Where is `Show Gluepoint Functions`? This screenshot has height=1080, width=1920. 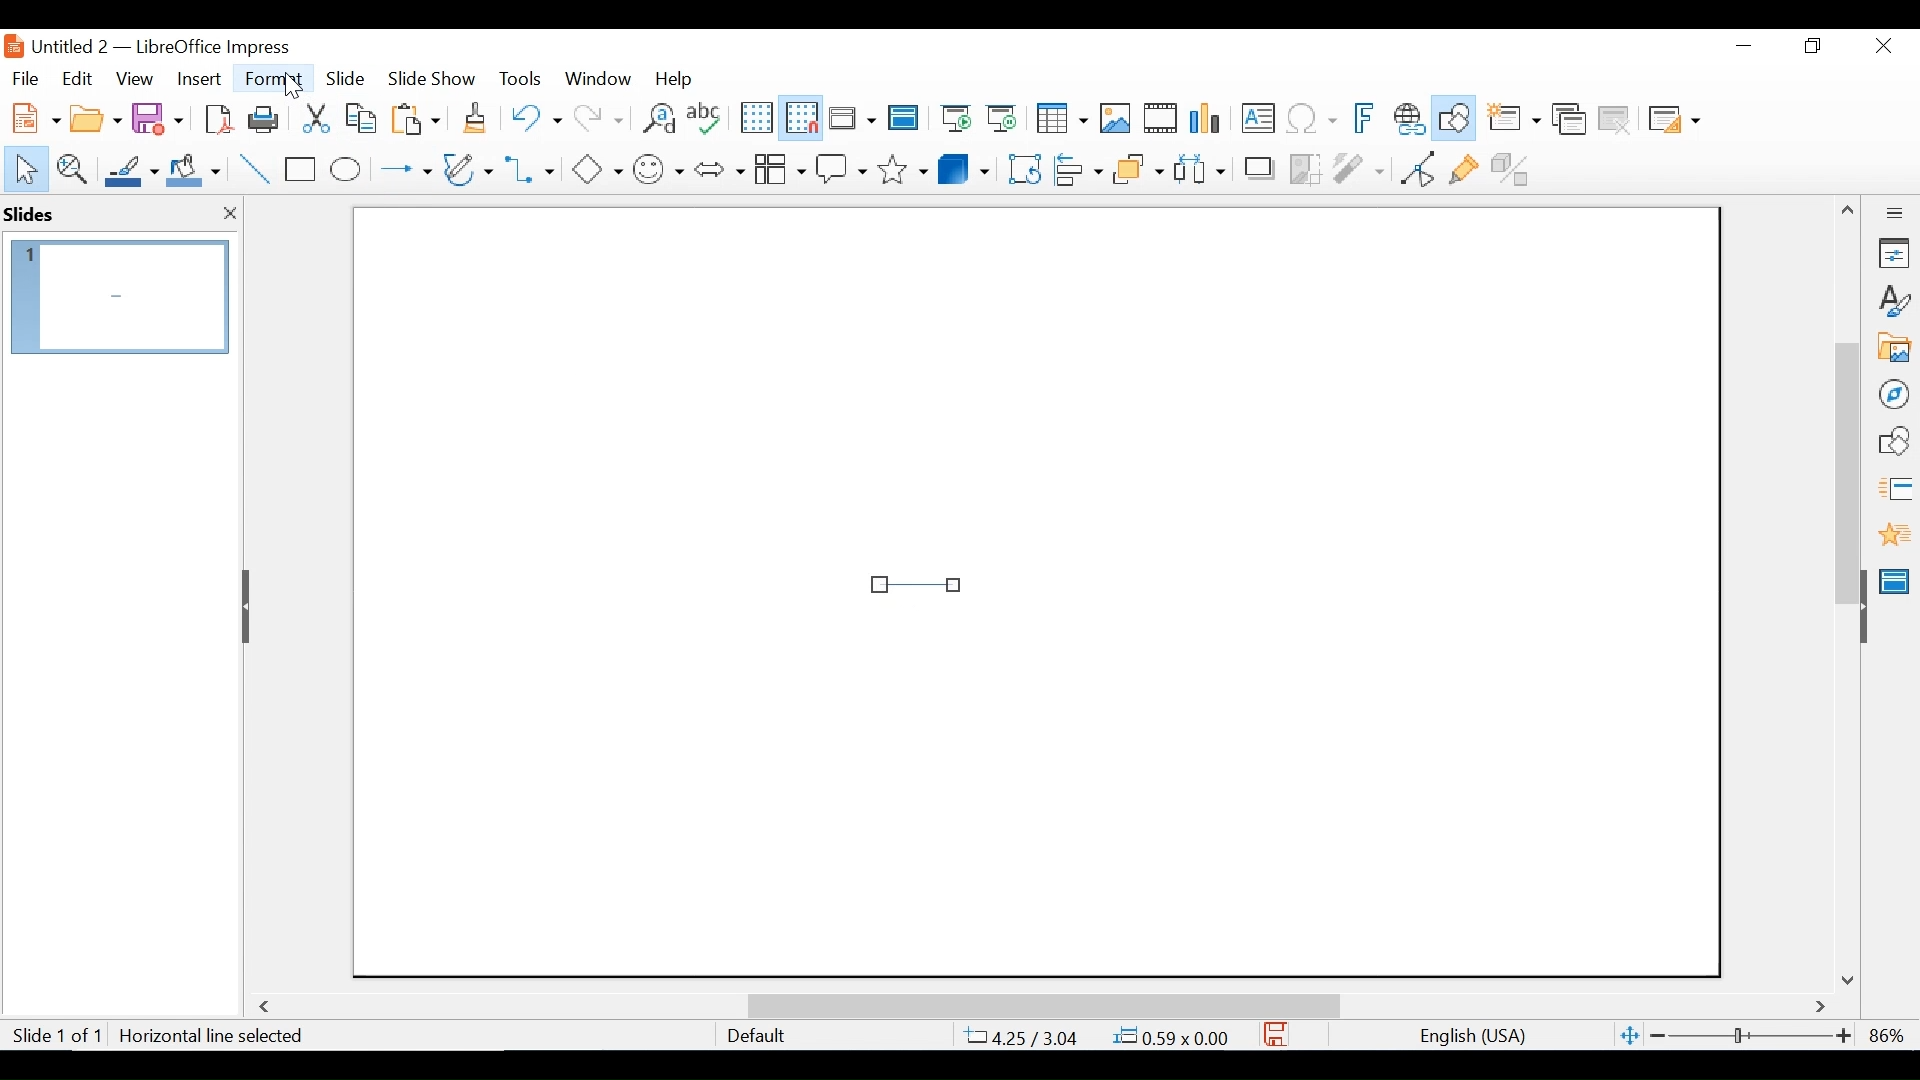 Show Gluepoint Functions is located at coordinates (1463, 167).